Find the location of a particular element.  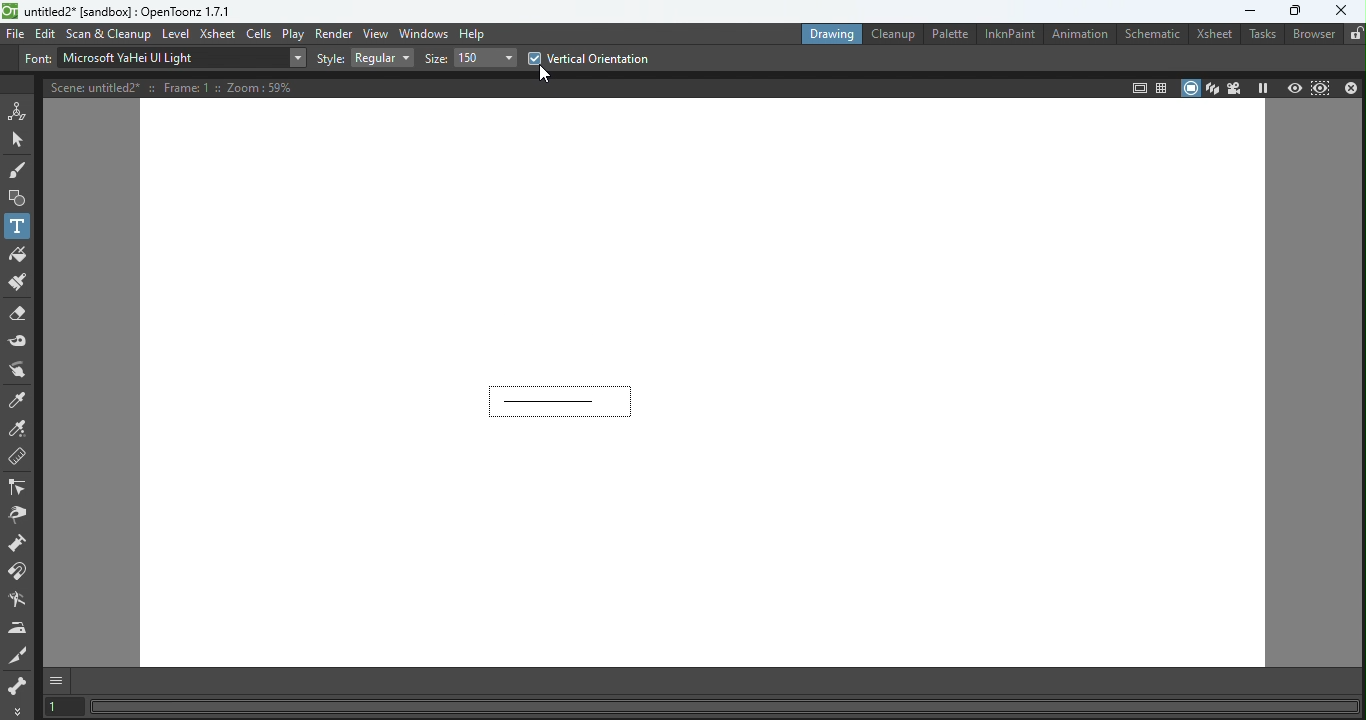

Drop down is located at coordinates (385, 58).